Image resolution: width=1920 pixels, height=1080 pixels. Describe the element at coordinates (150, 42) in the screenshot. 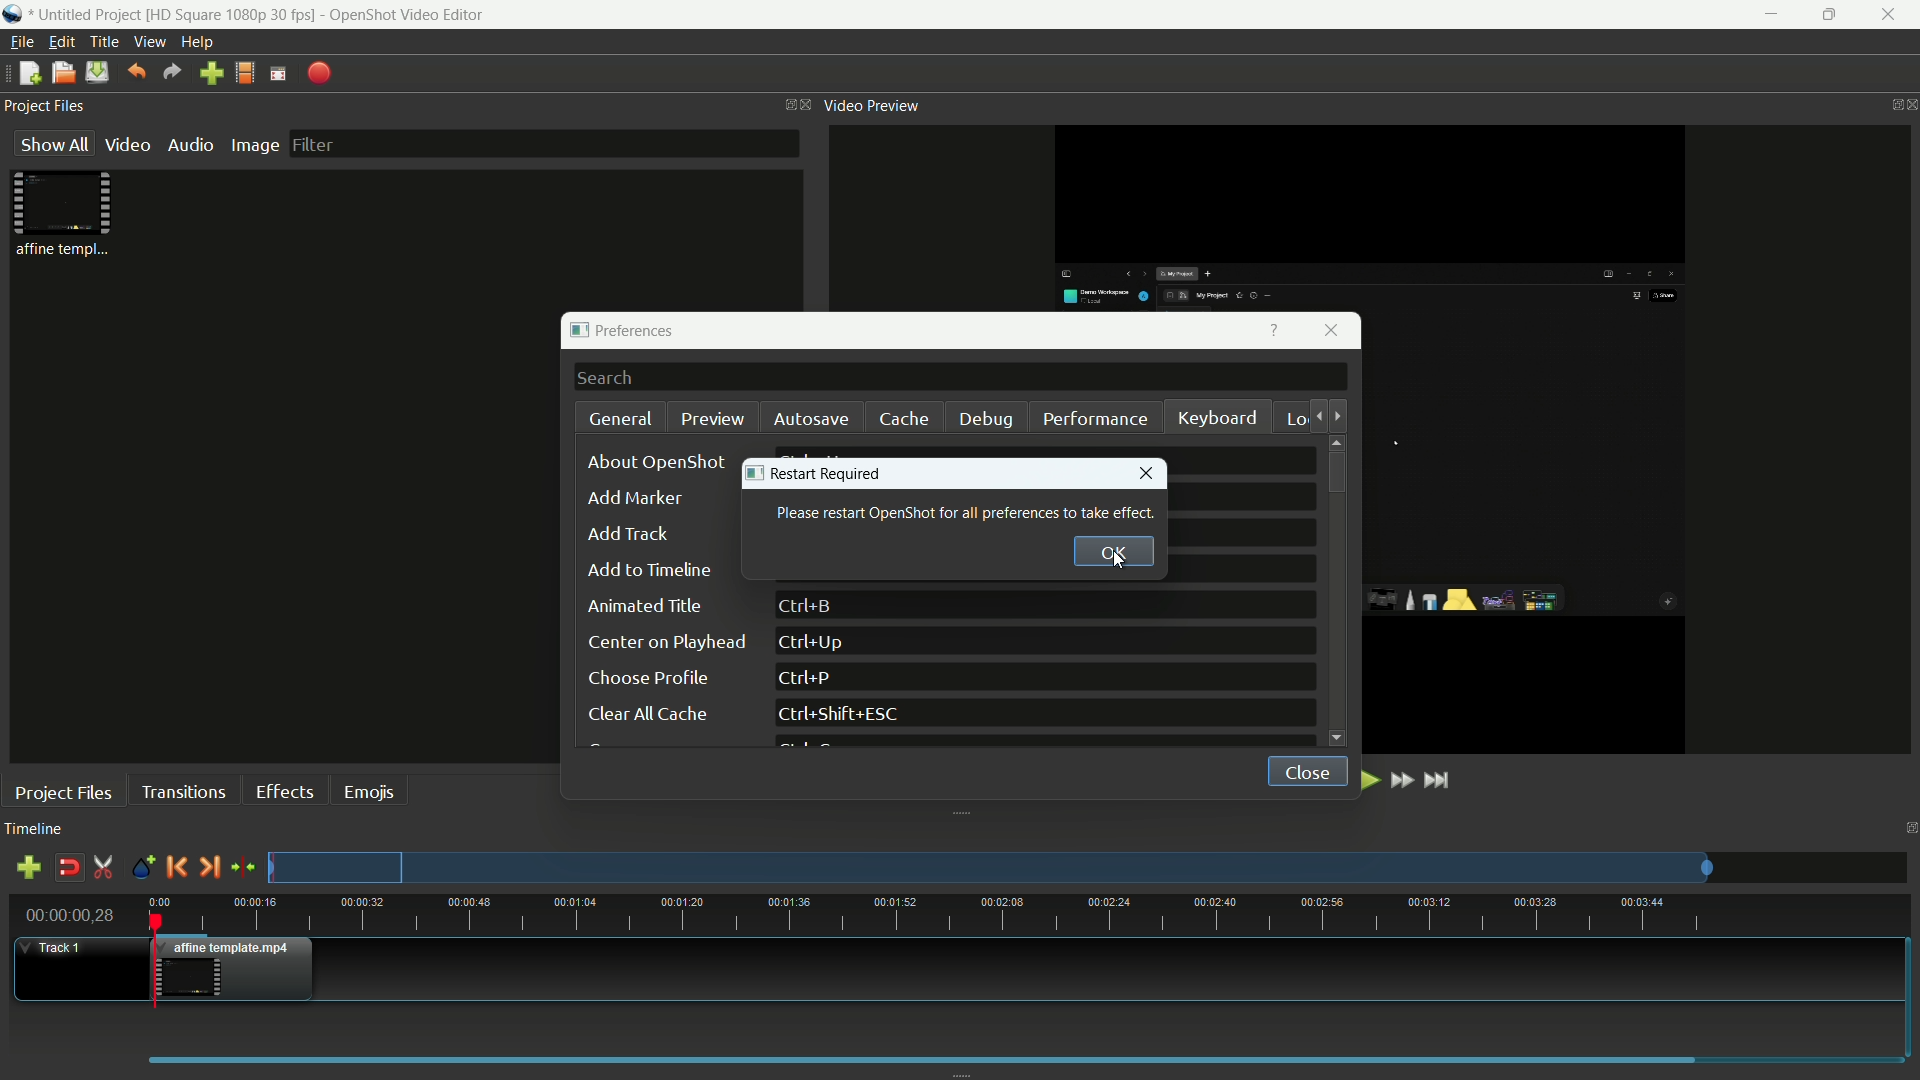

I see `view menu` at that location.